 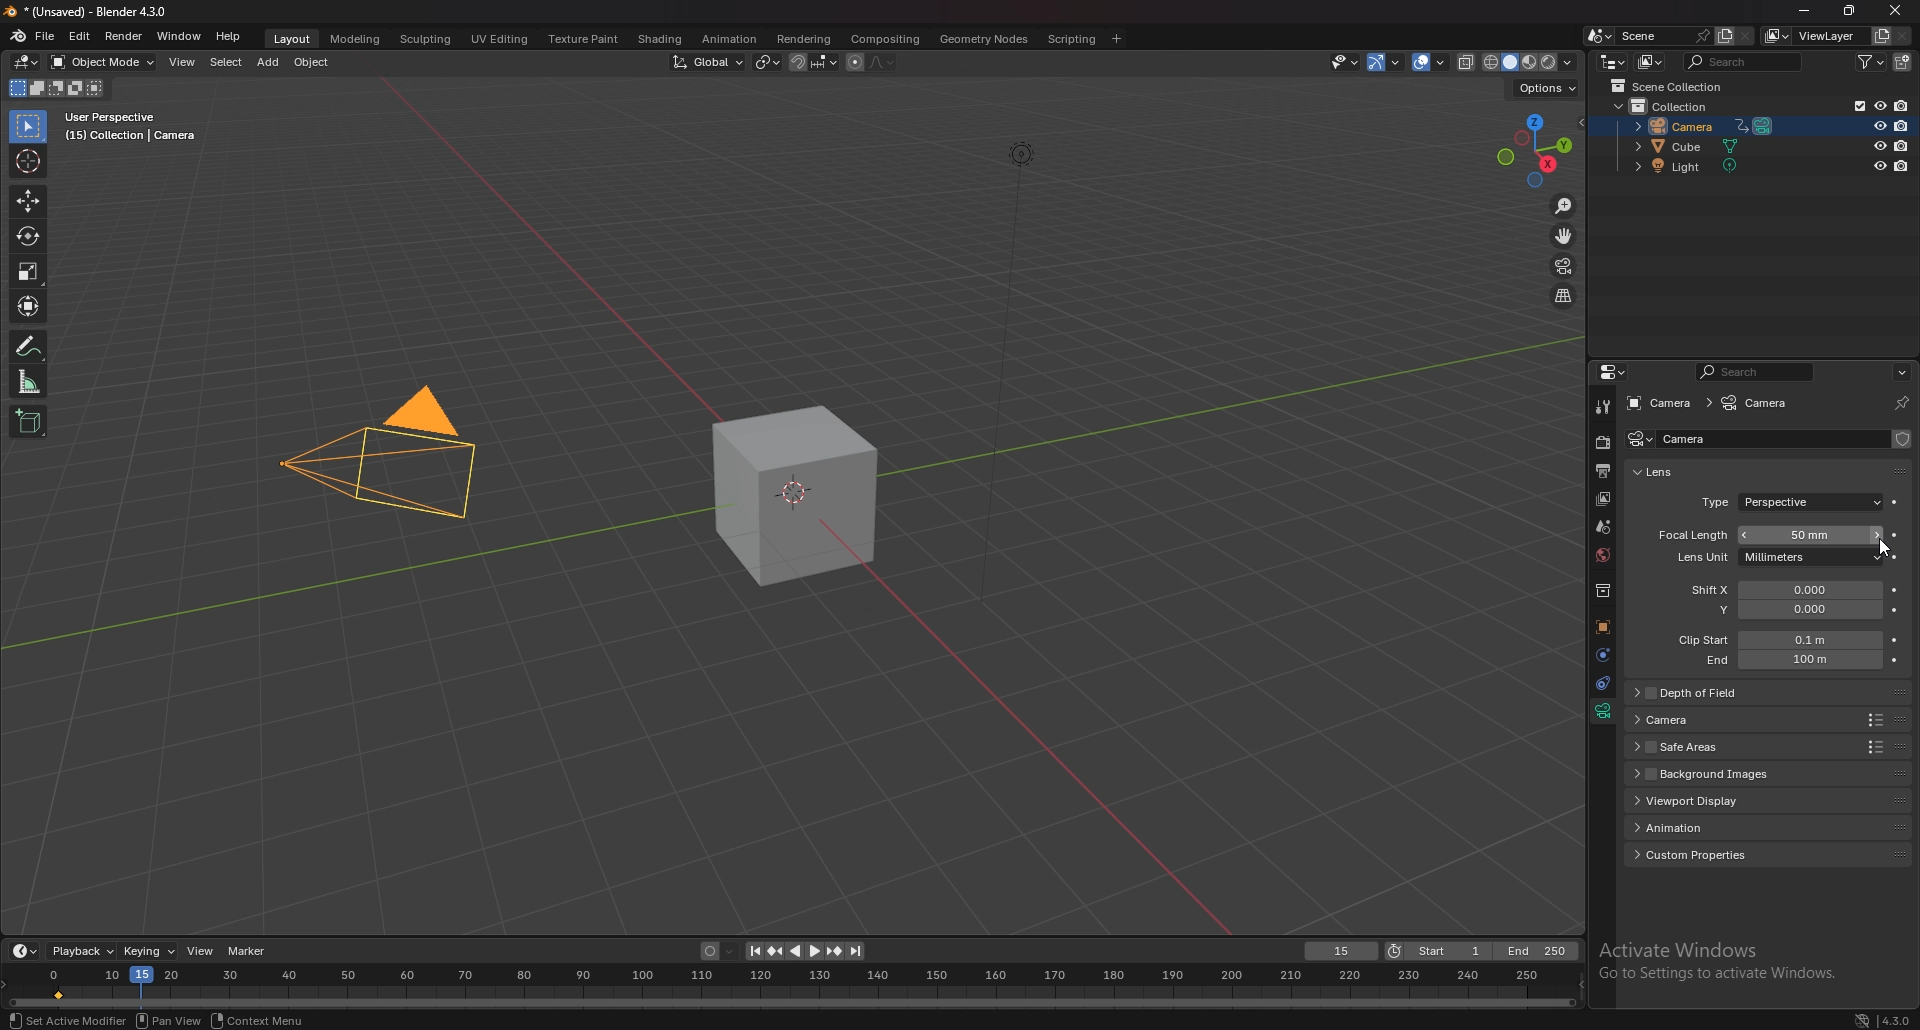 What do you see at coordinates (30, 345) in the screenshot?
I see `annotate` at bounding box center [30, 345].